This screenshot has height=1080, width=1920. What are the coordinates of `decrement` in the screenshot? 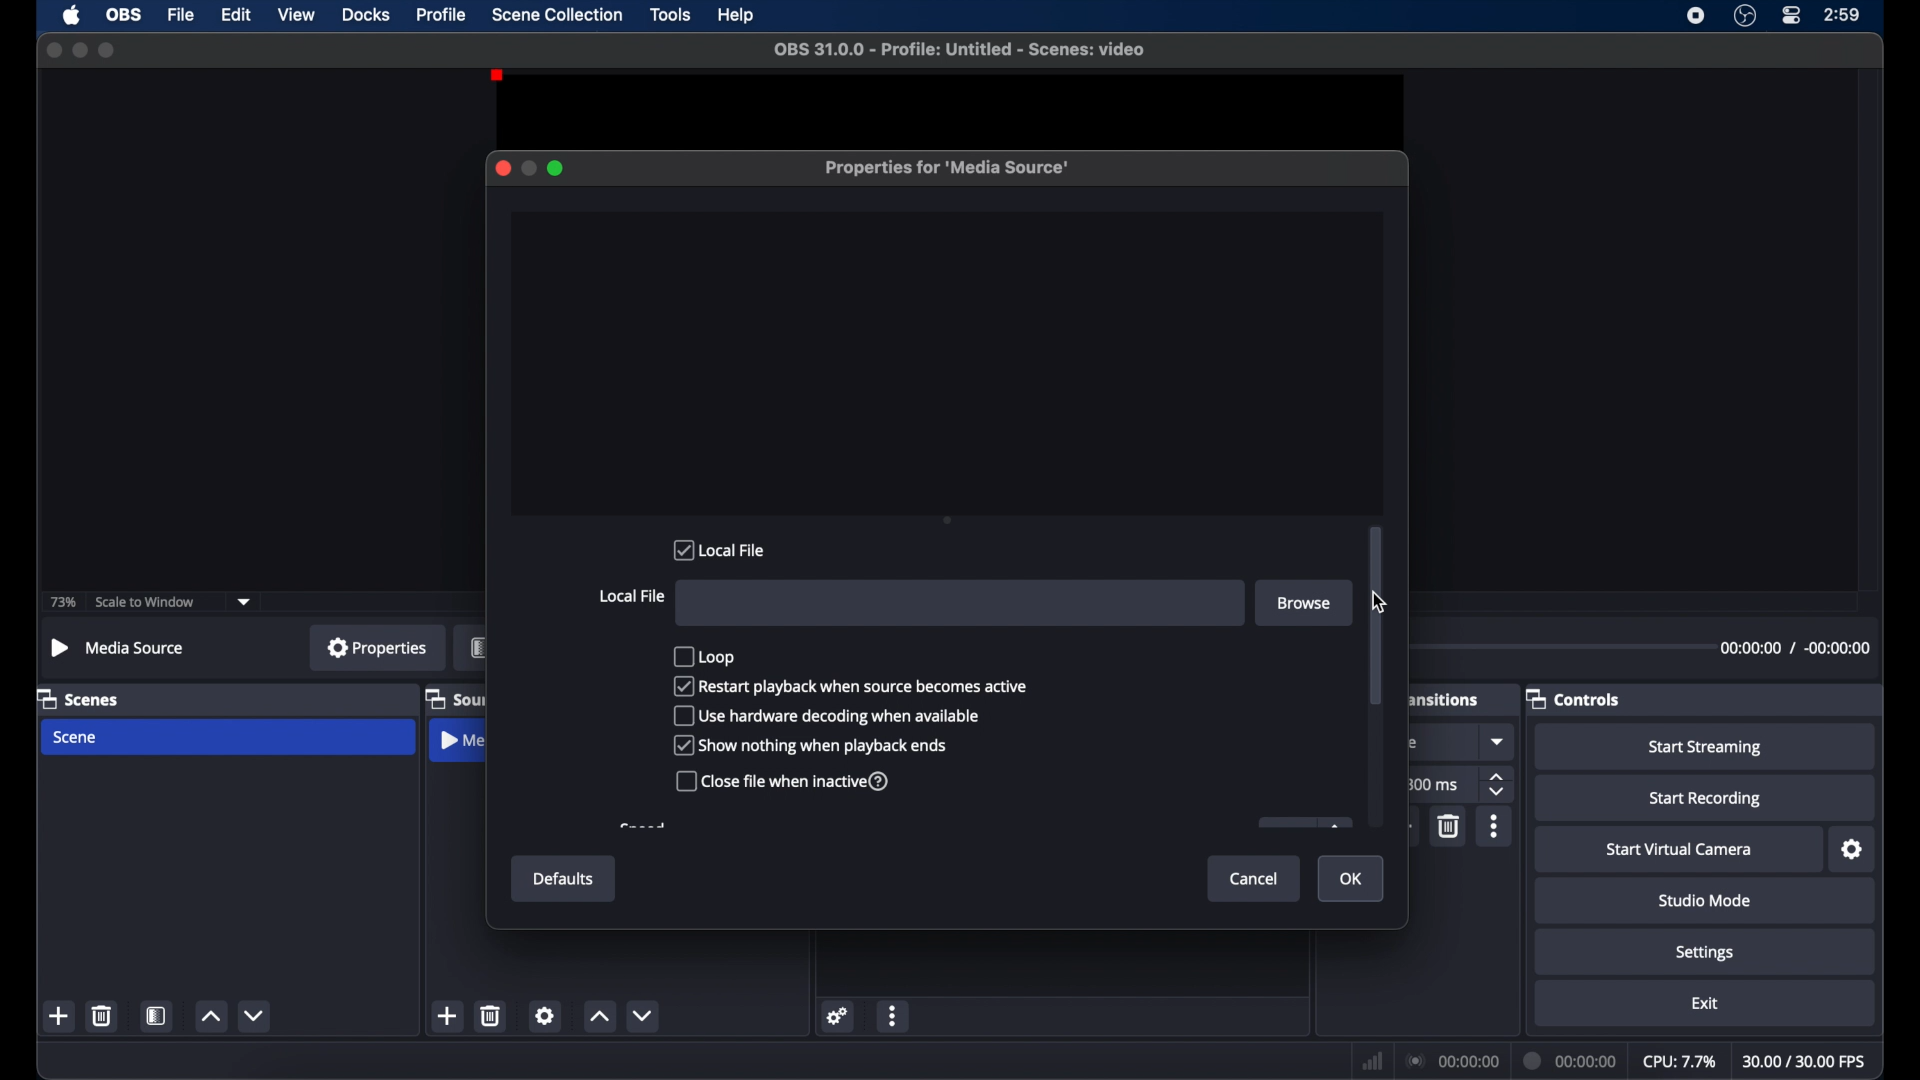 It's located at (256, 1016).